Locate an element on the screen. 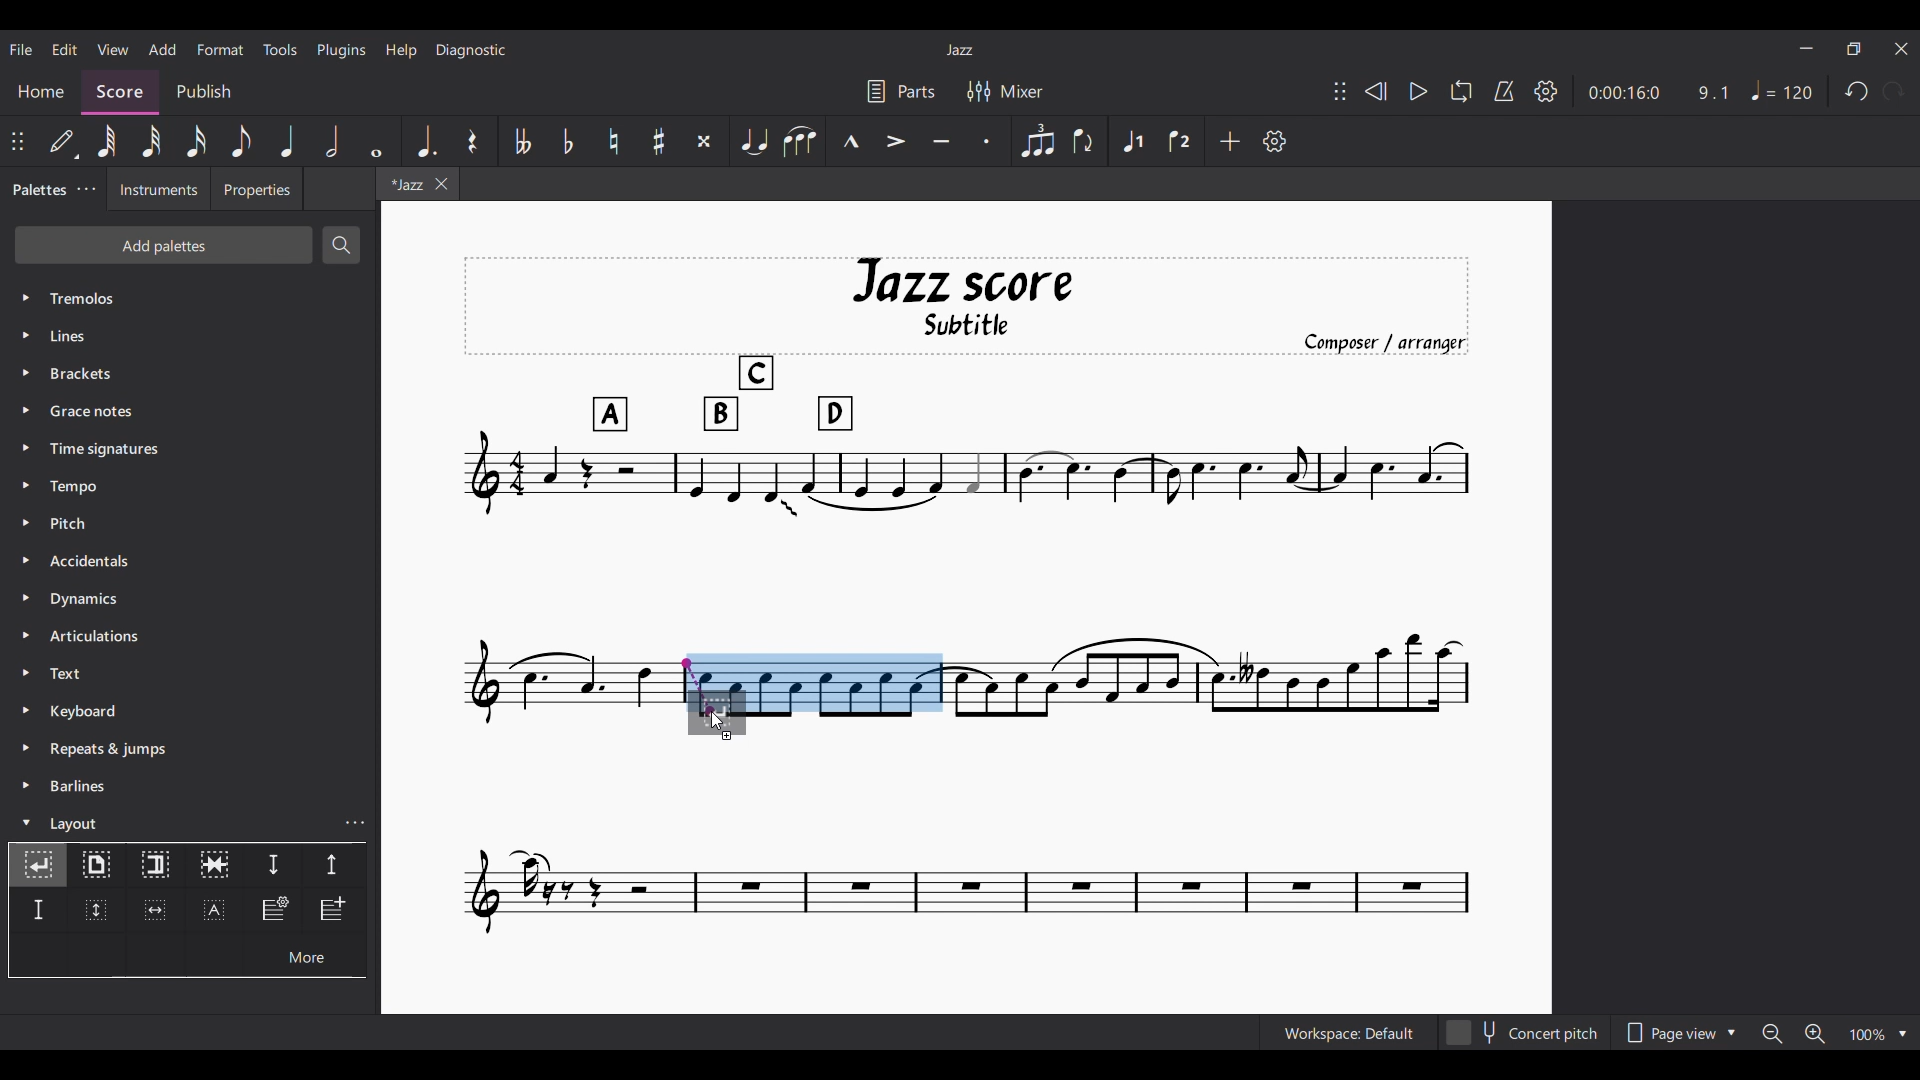 The width and height of the screenshot is (1920, 1080). Tempo is located at coordinates (1782, 90).